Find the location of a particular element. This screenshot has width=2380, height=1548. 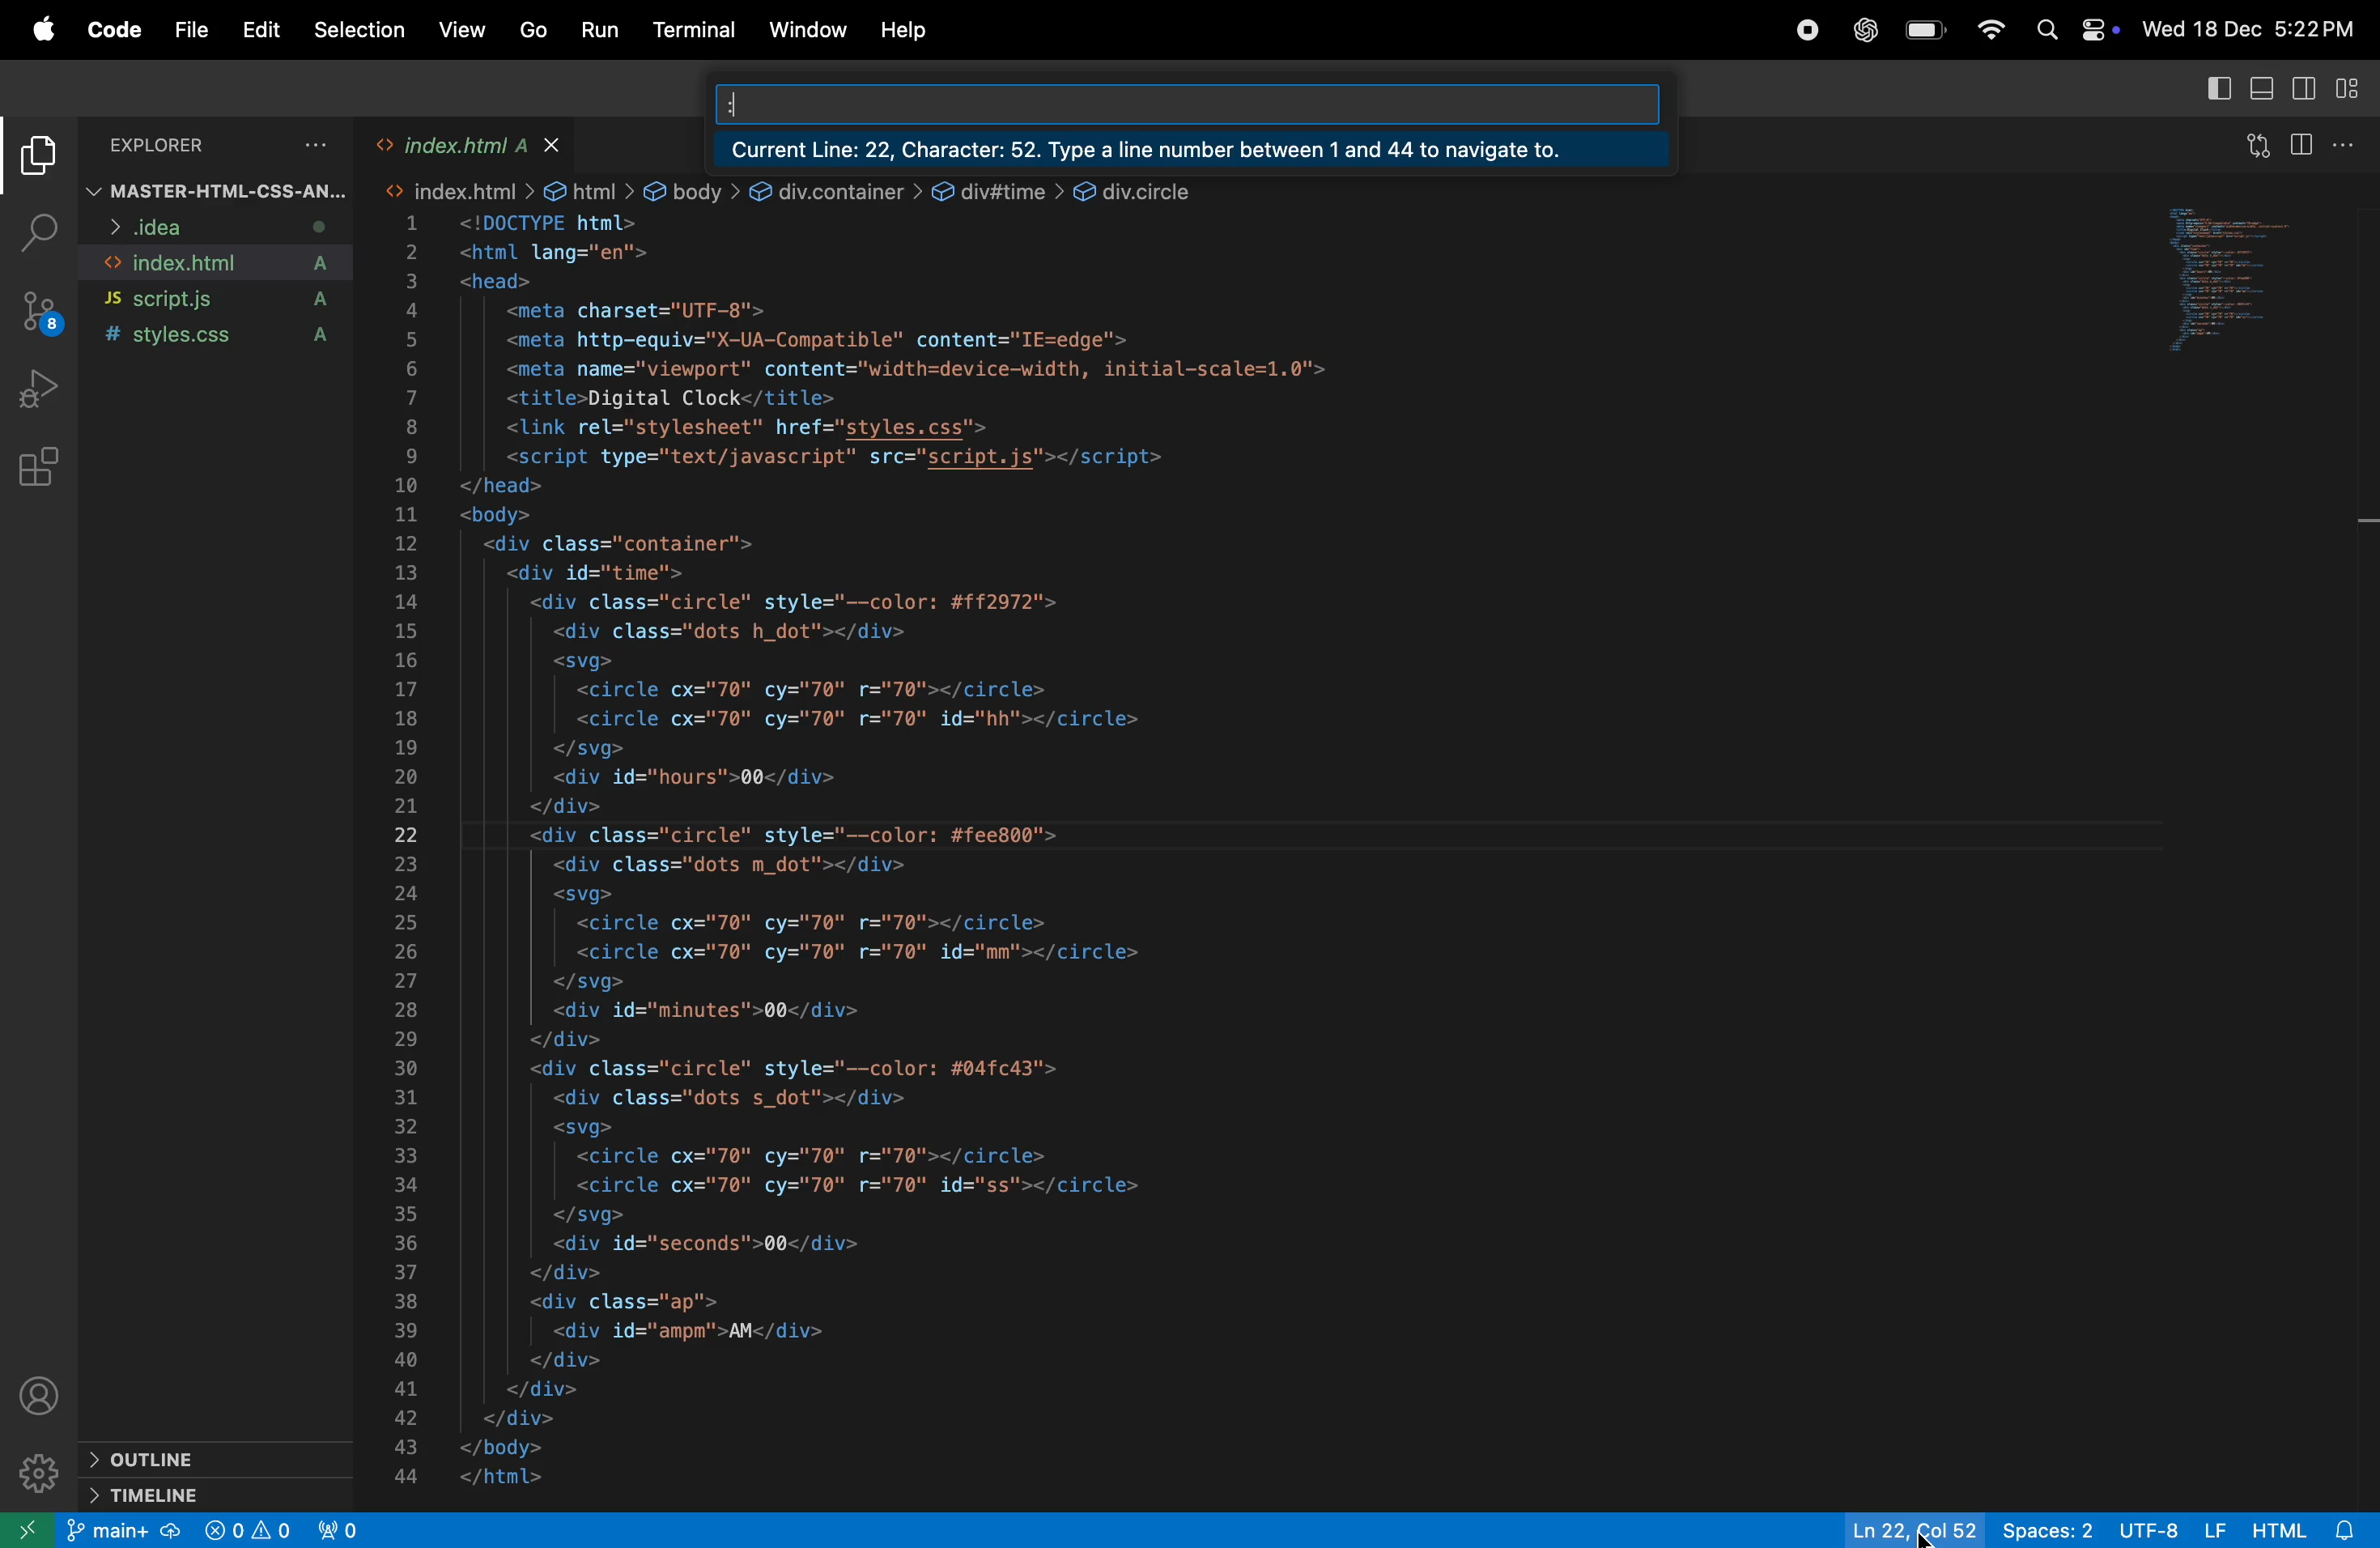

link is located at coordinates (457, 186).